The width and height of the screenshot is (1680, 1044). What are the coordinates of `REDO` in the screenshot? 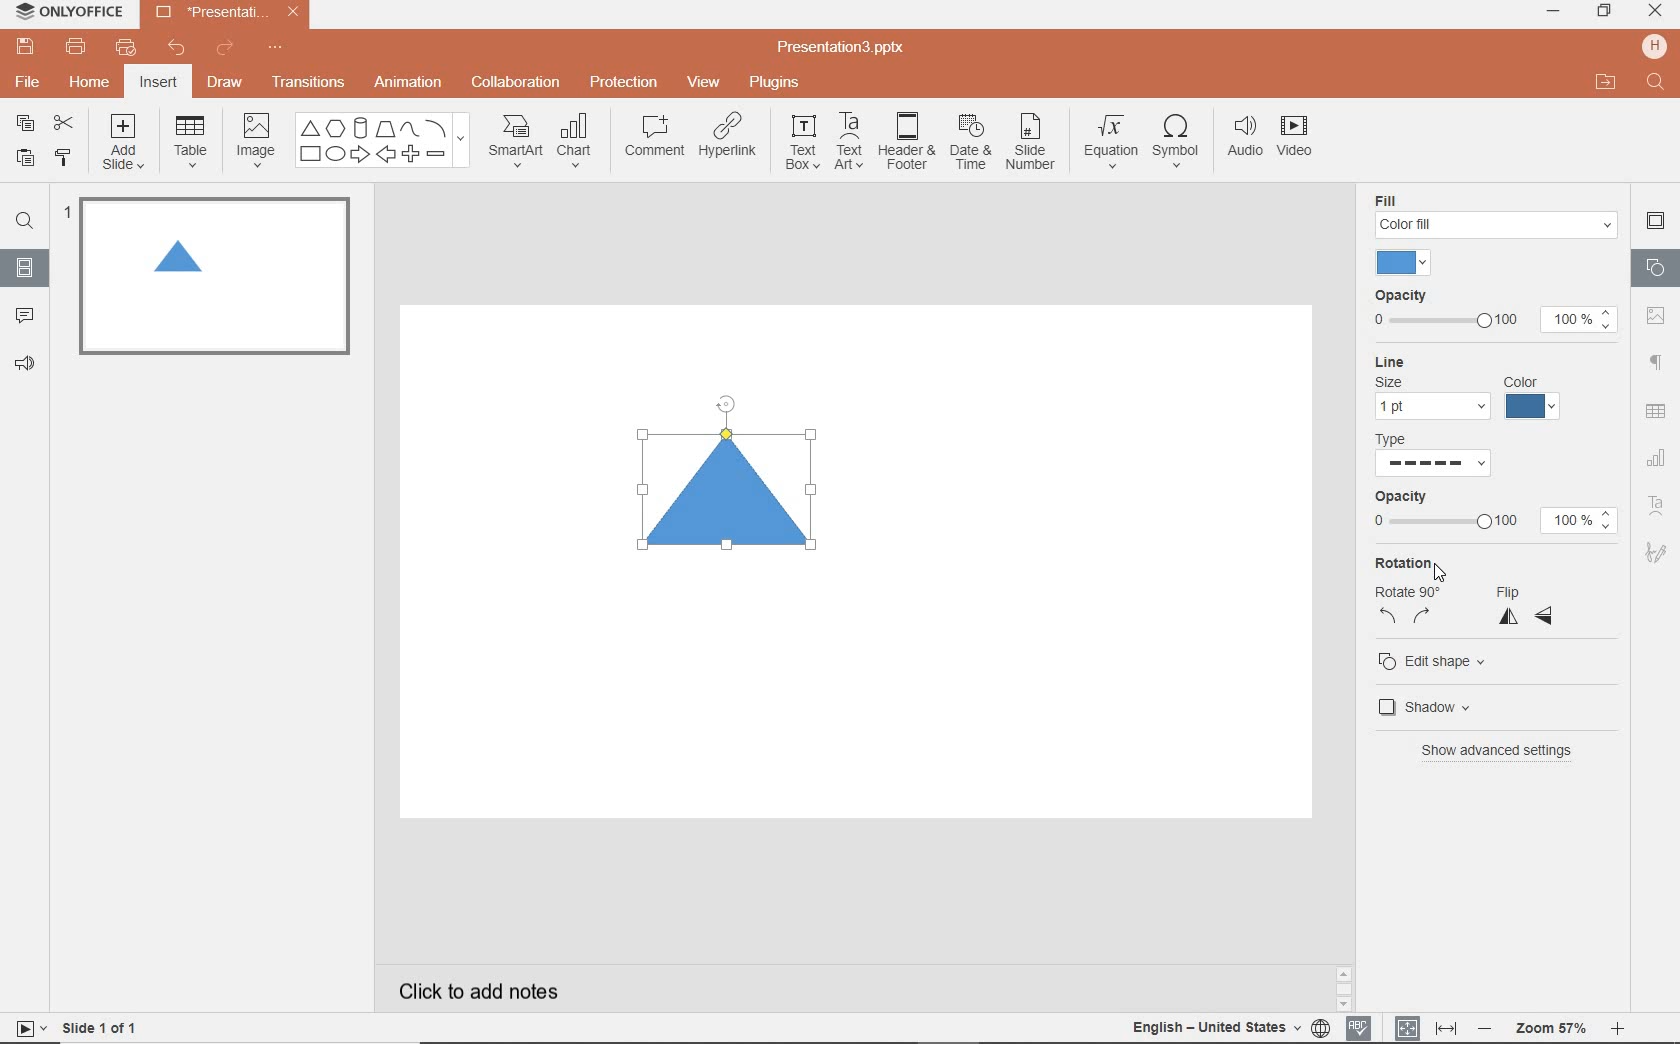 It's located at (227, 49).